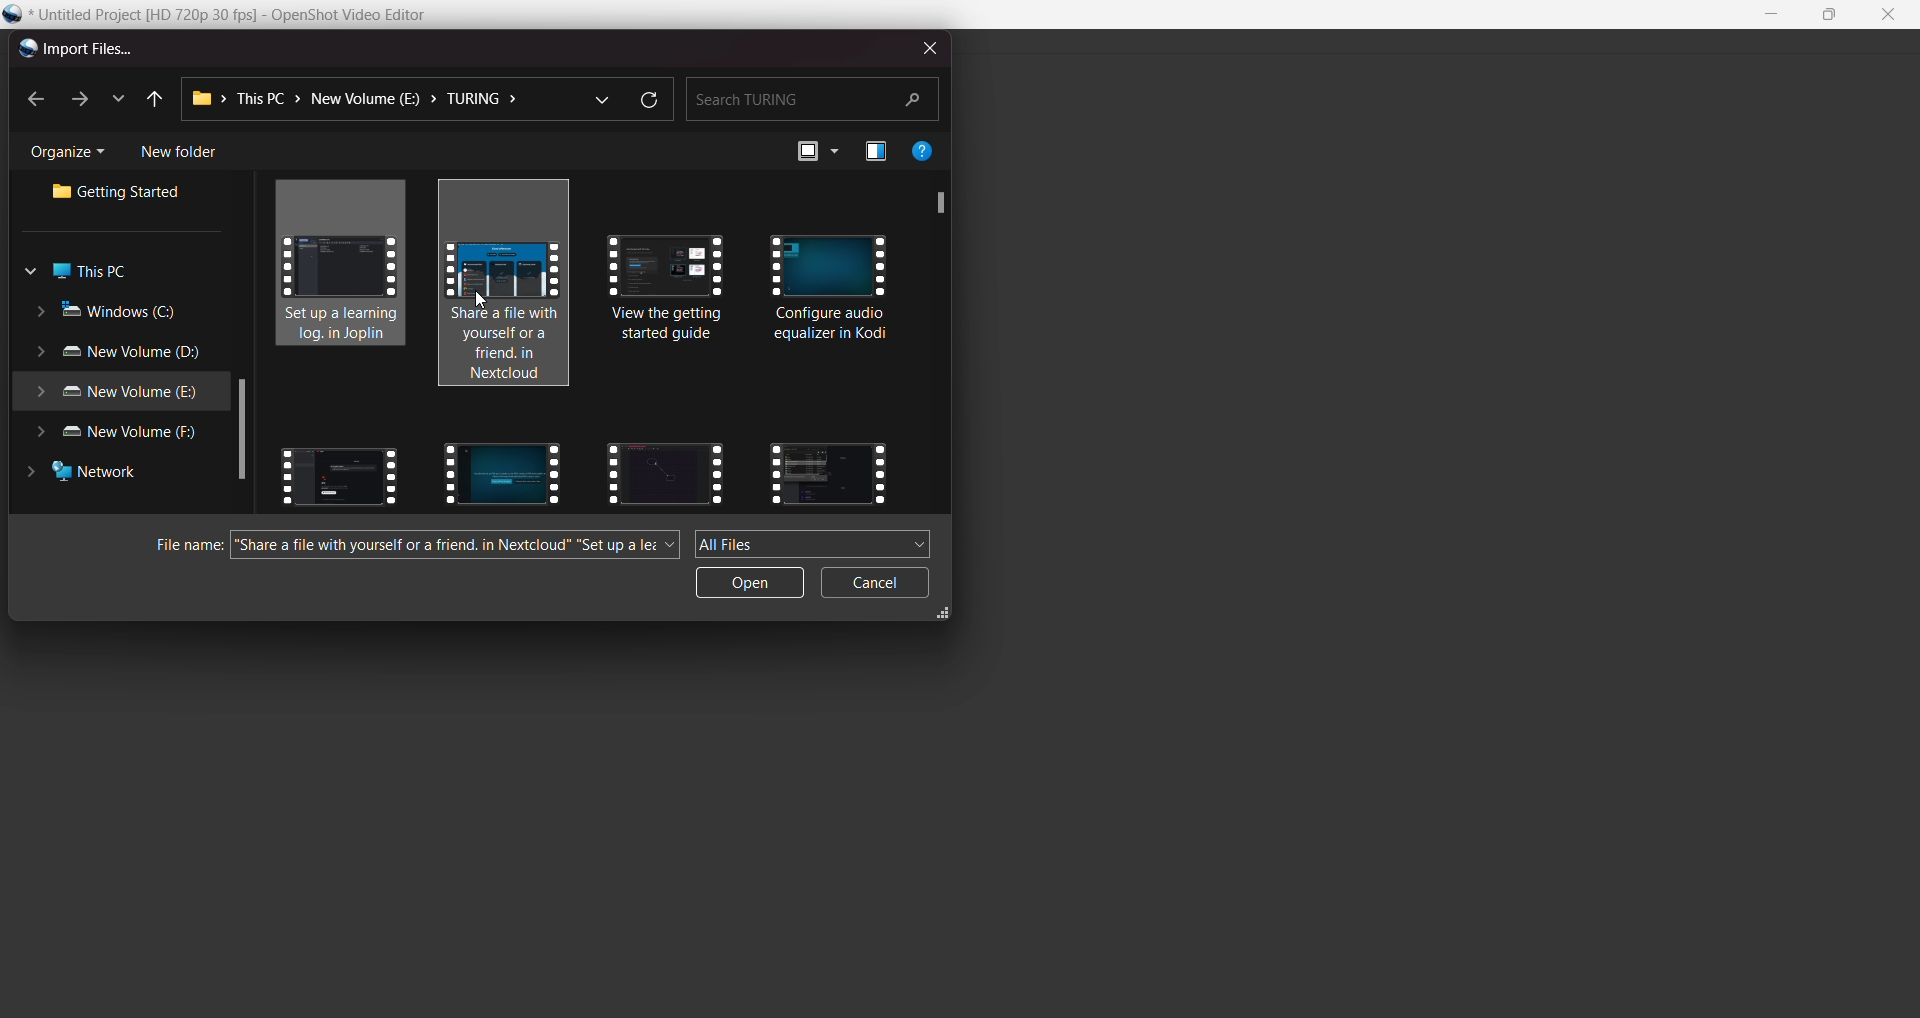 This screenshot has height=1018, width=1920. I want to click on organize, so click(73, 153).